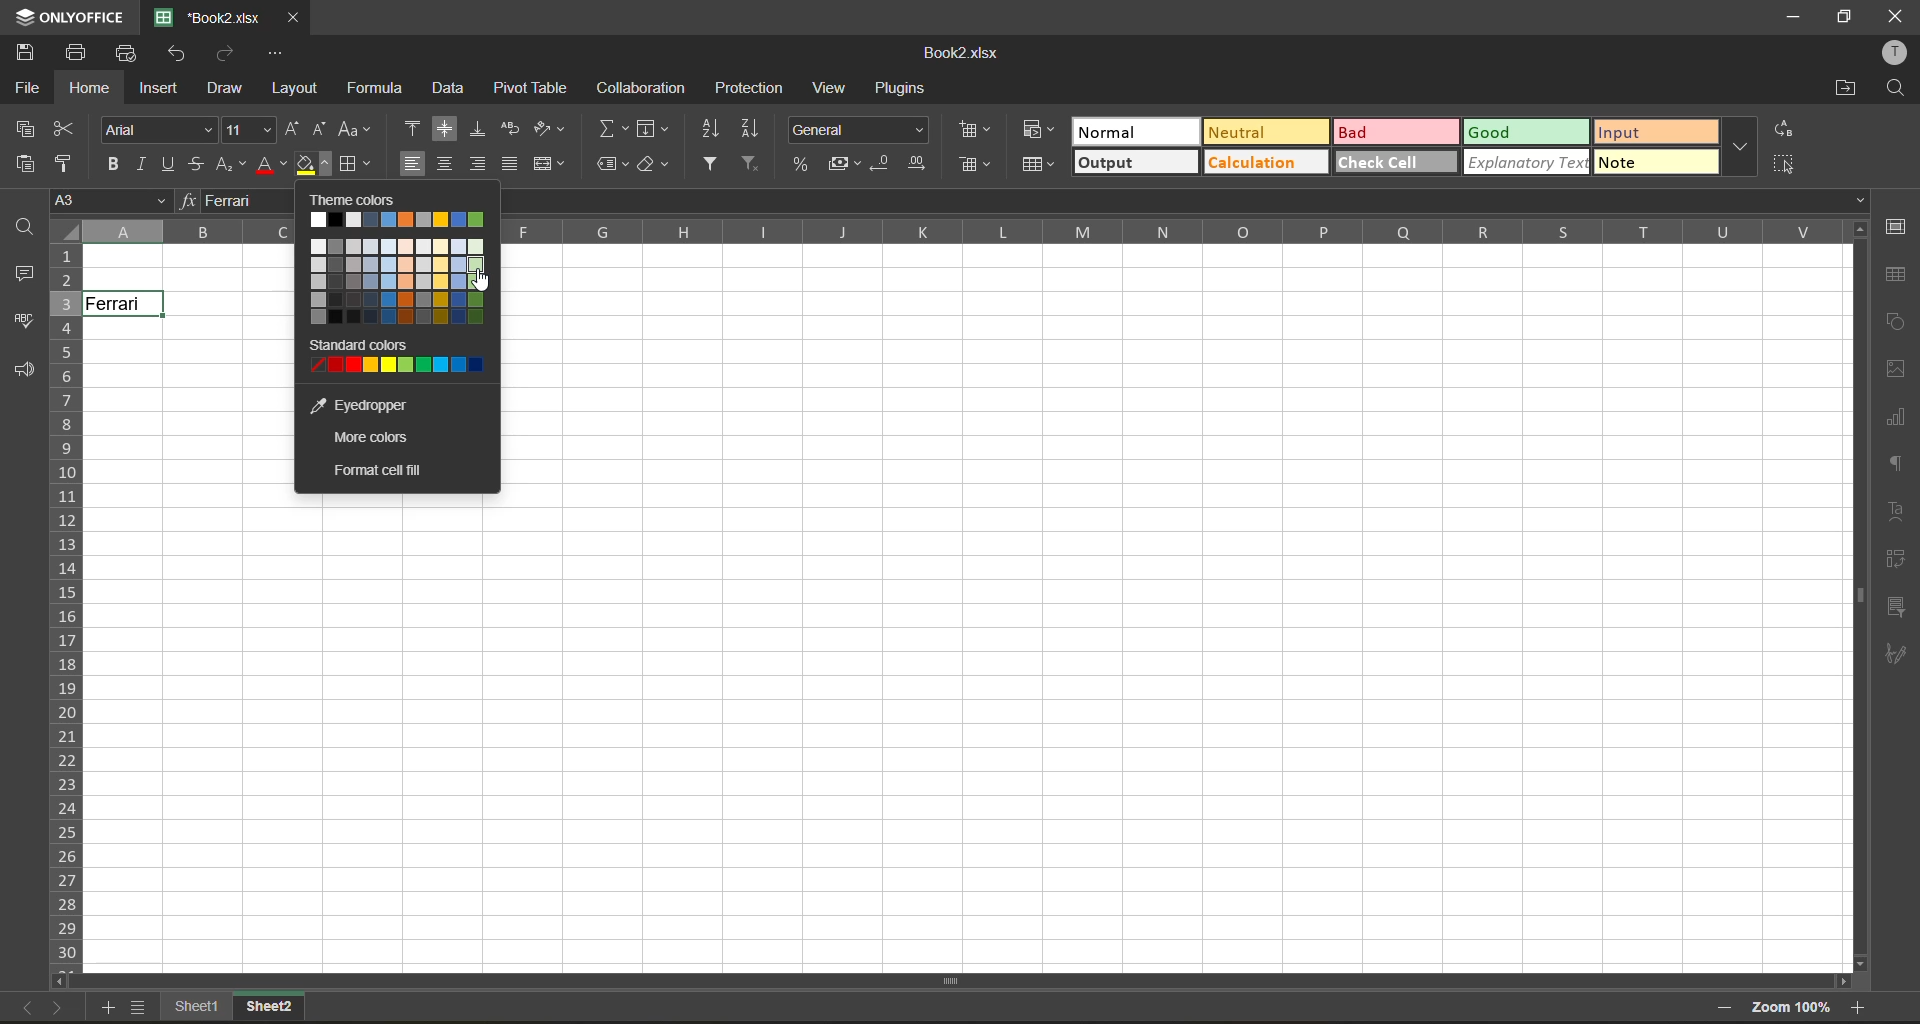  I want to click on table, so click(1900, 277).